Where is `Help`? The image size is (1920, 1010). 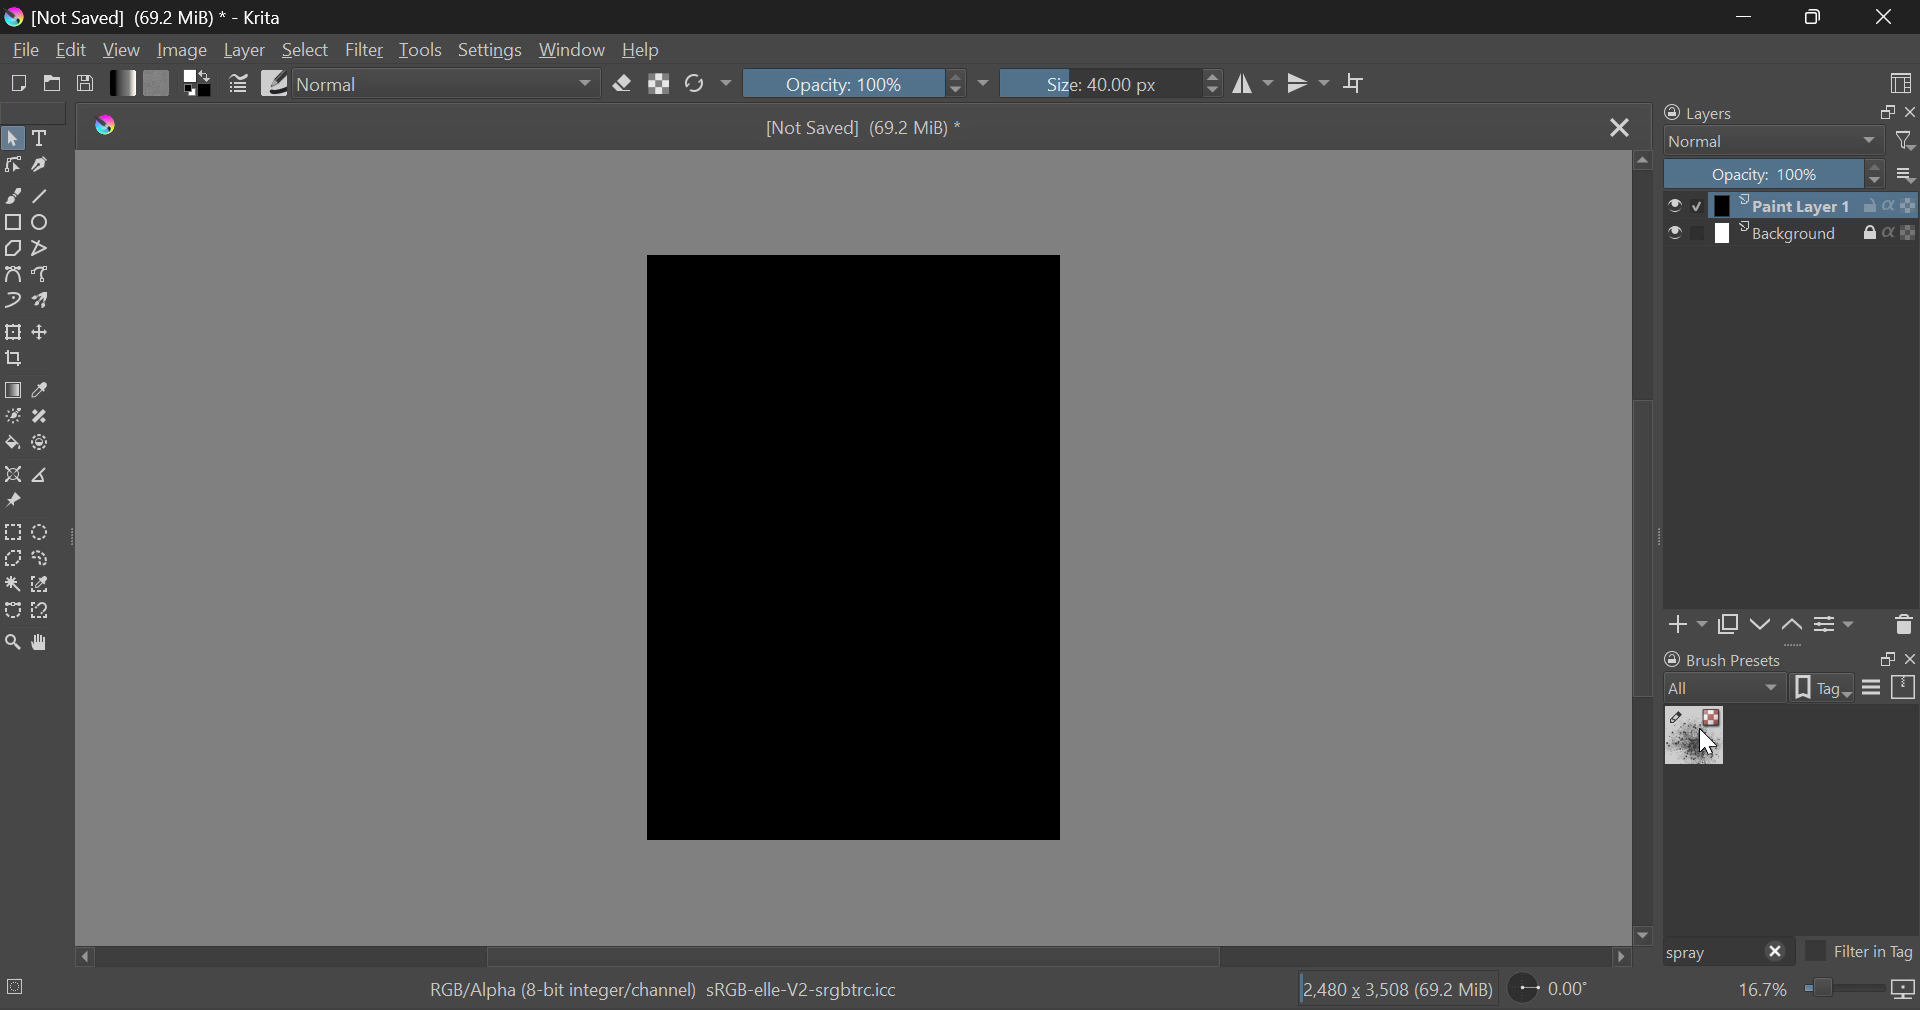 Help is located at coordinates (642, 46).